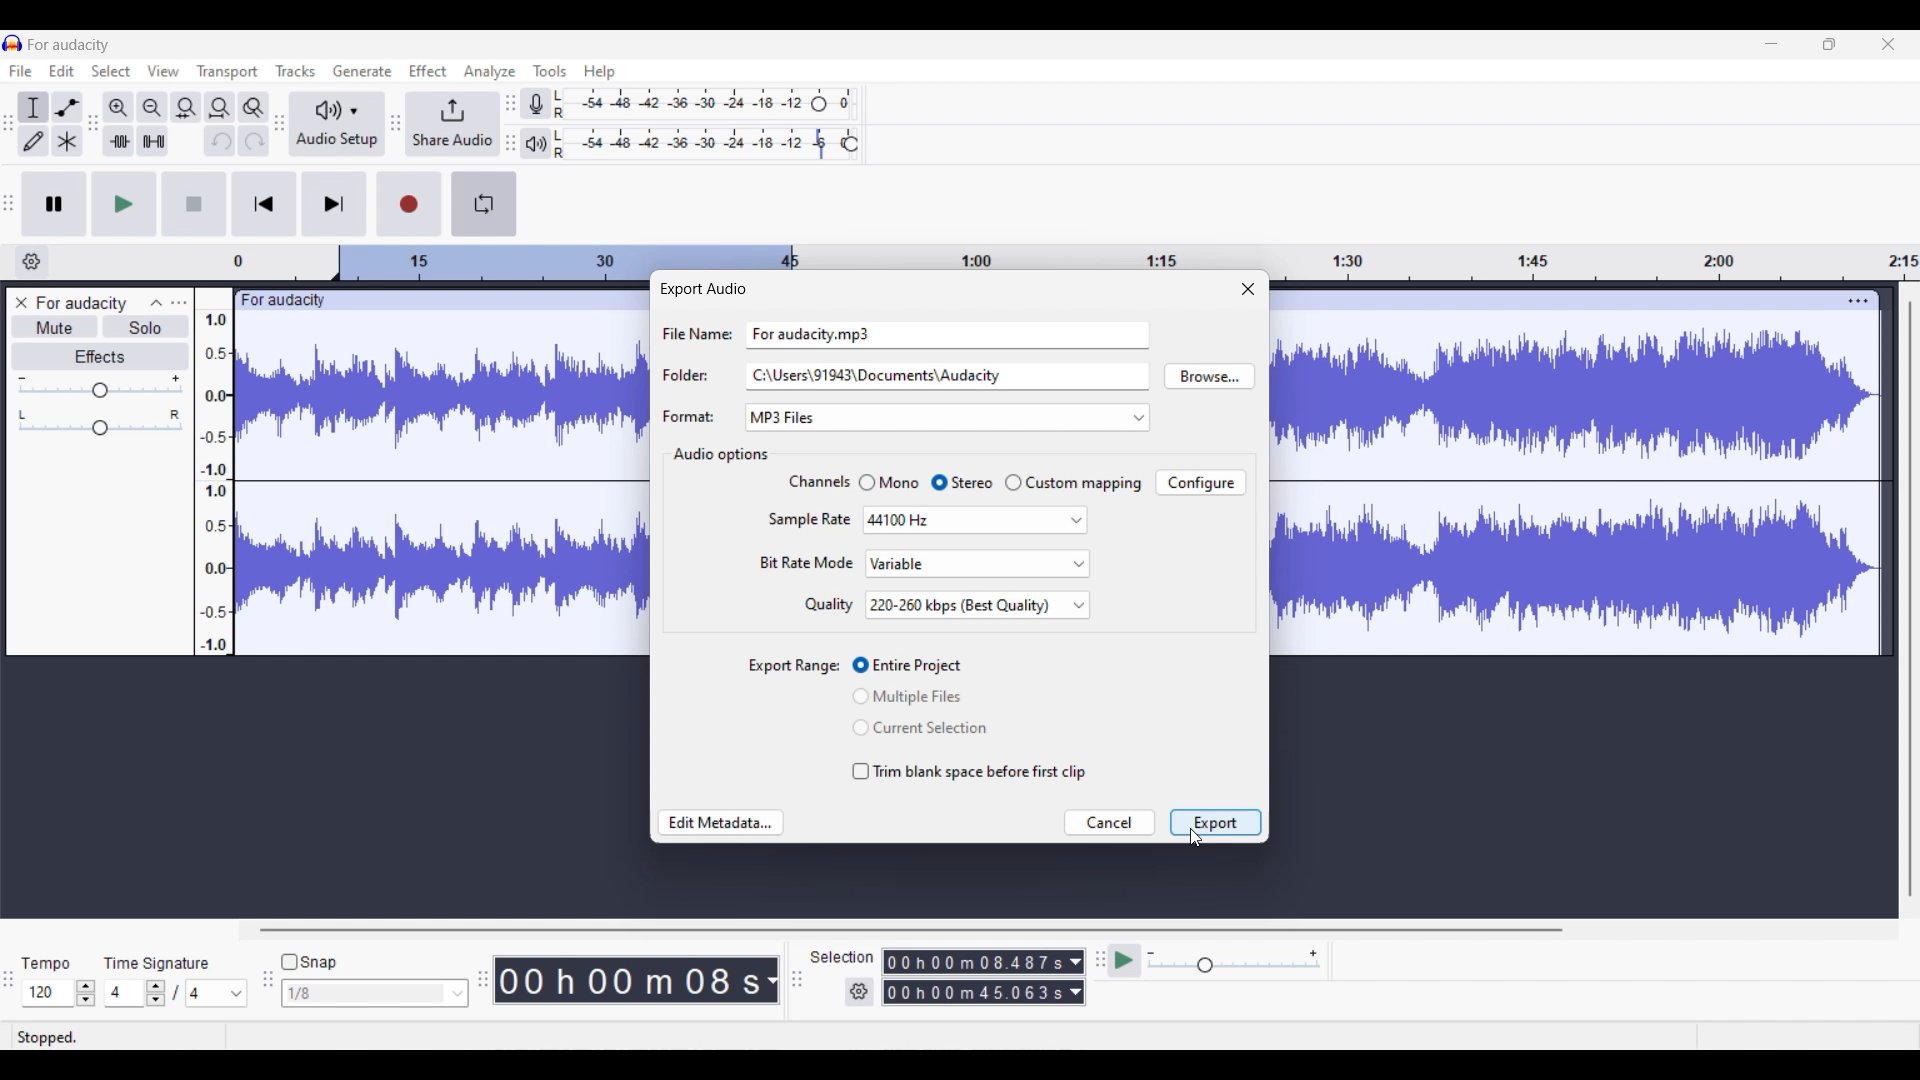  Describe the element at coordinates (164, 71) in the screenshot. I see `View menu` at that location.